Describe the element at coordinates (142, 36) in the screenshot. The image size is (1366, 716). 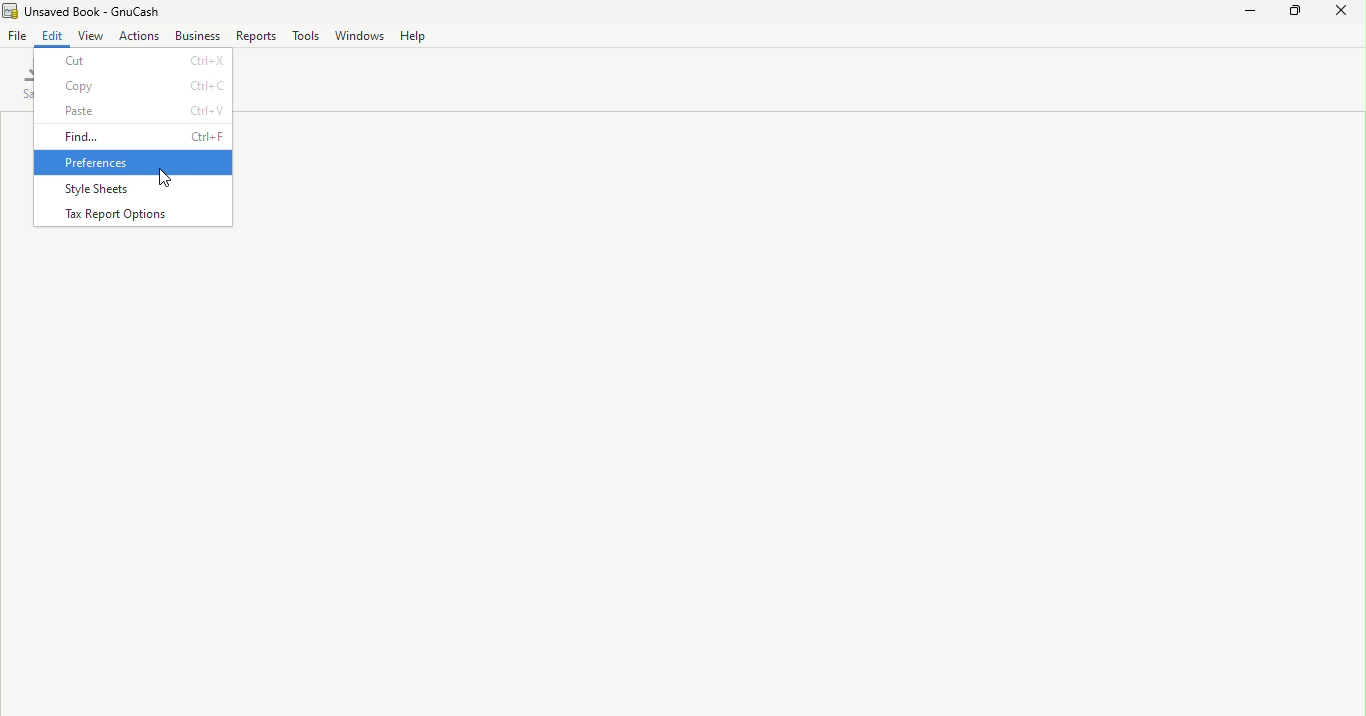
I see `Actions` at that location.